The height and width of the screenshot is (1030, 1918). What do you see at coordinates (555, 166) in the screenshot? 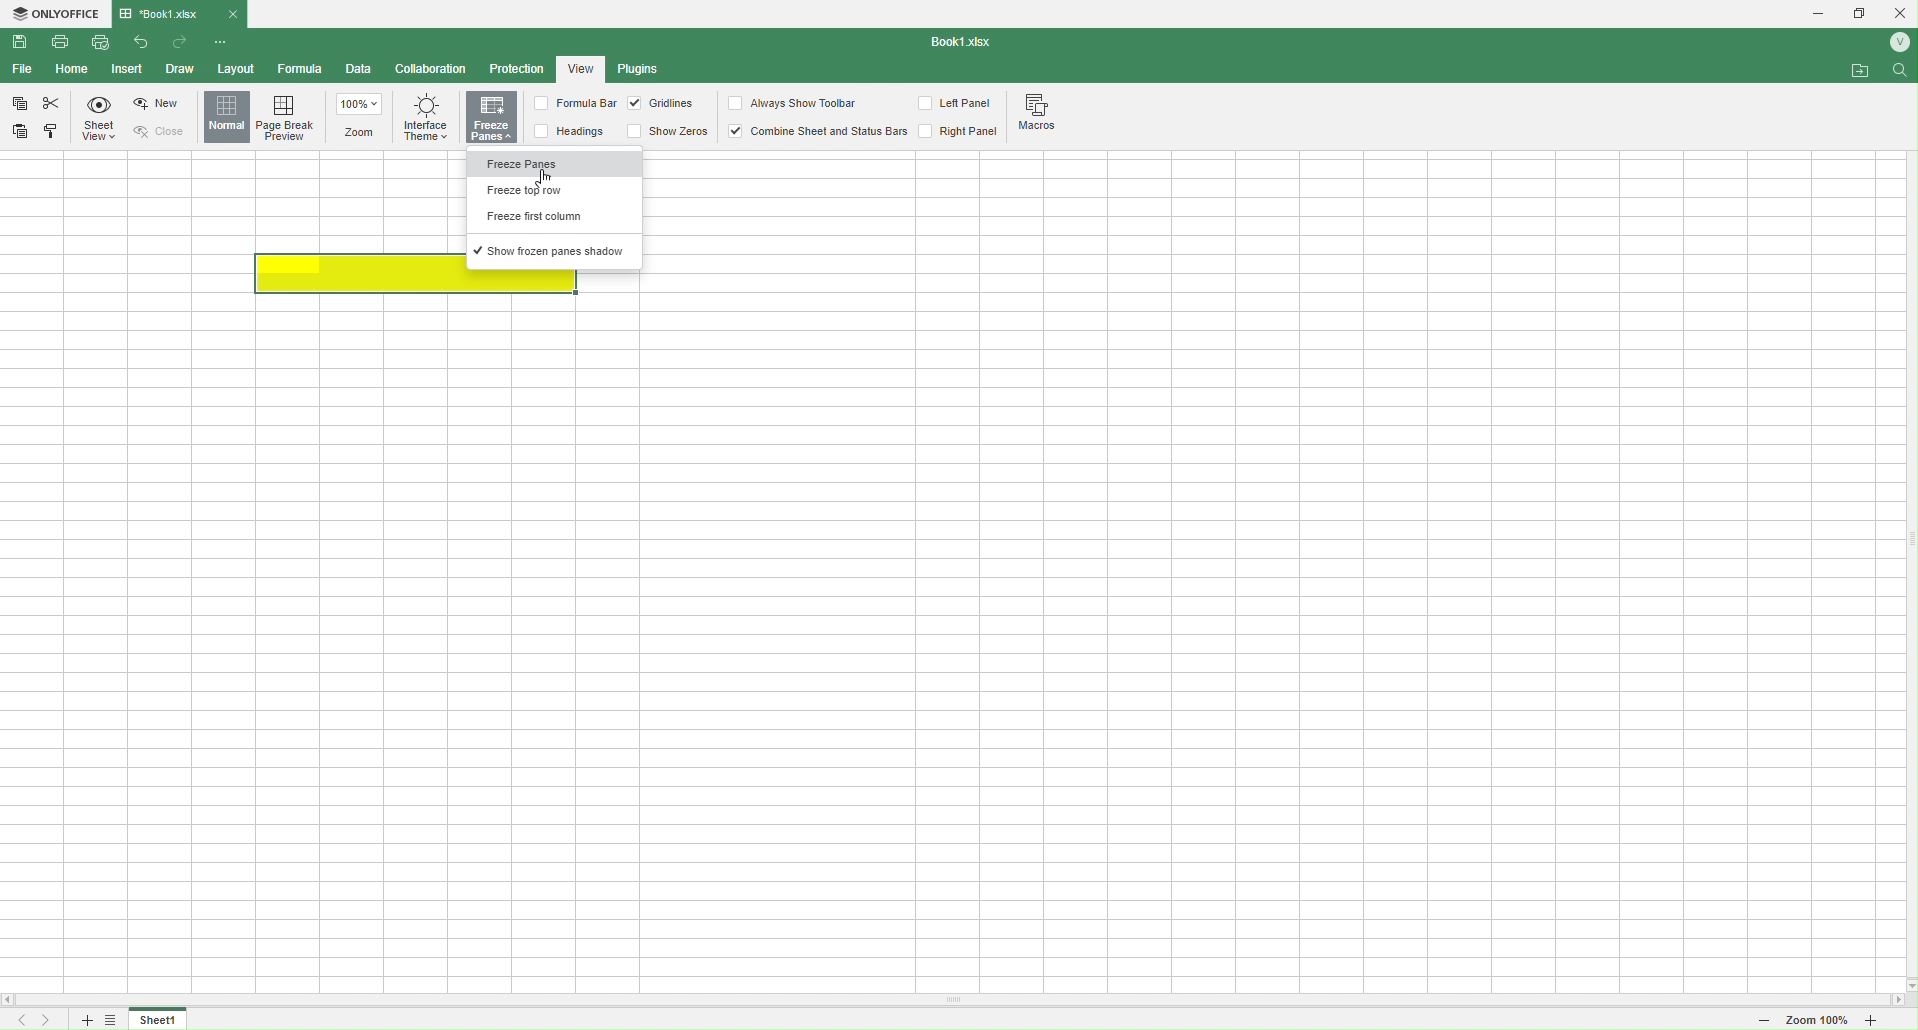
I see `Freeze Panes` at bounding box center [555, 166].